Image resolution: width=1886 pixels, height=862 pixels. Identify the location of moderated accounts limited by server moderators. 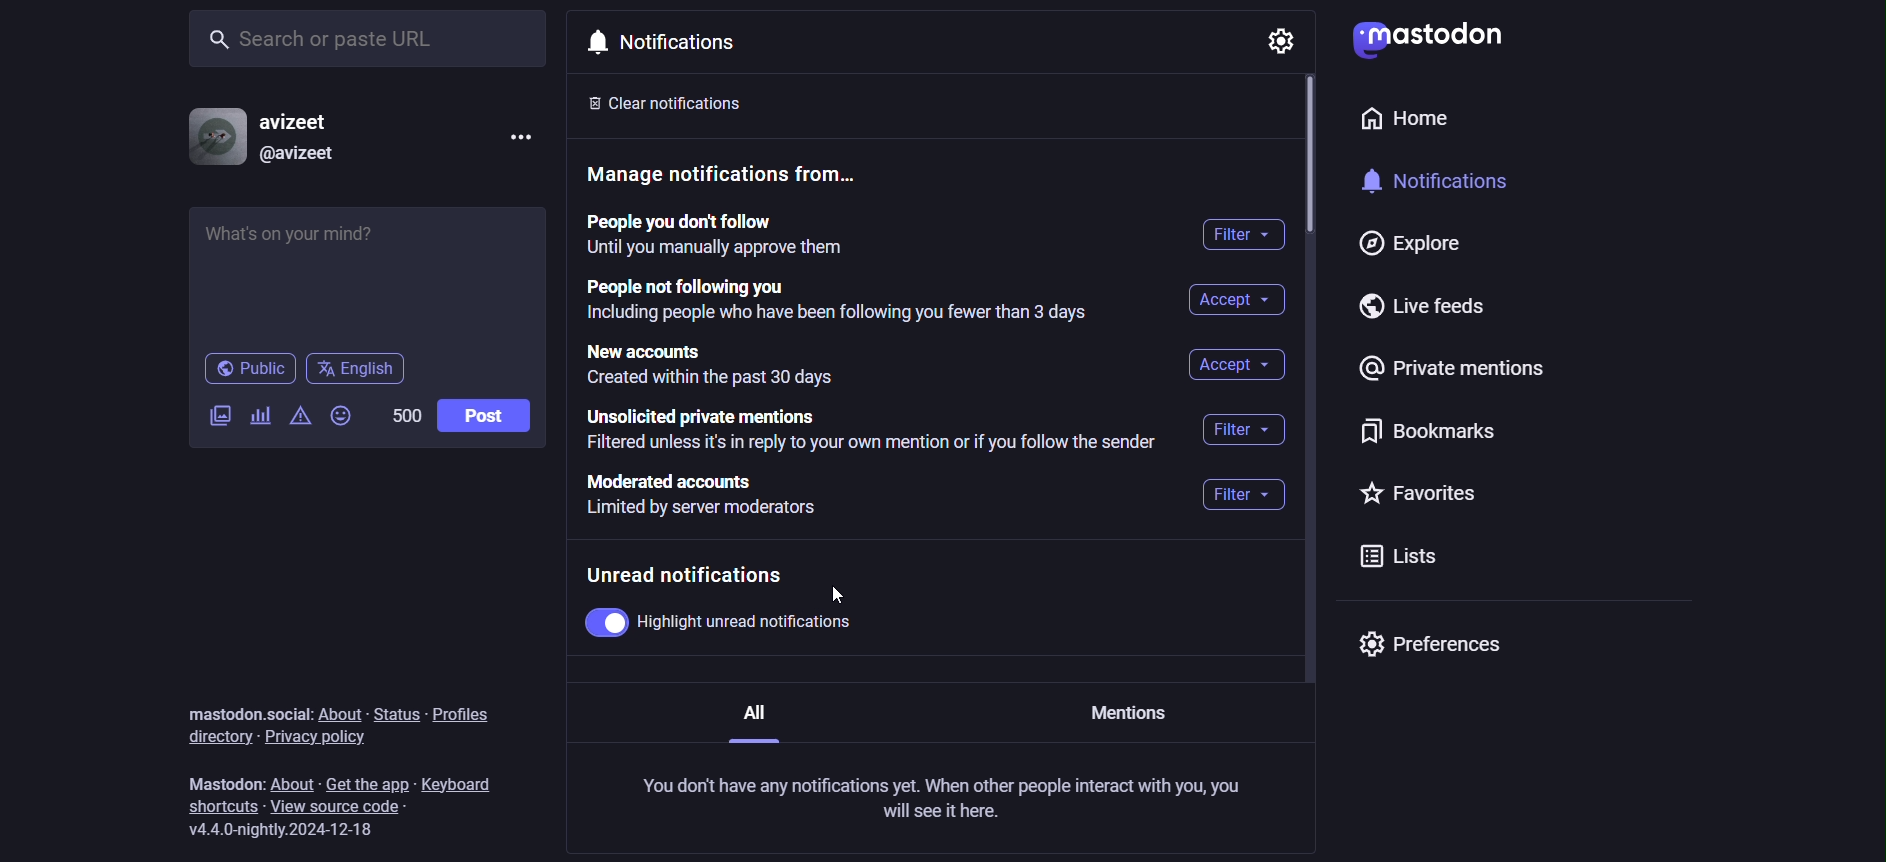
(715, 496).